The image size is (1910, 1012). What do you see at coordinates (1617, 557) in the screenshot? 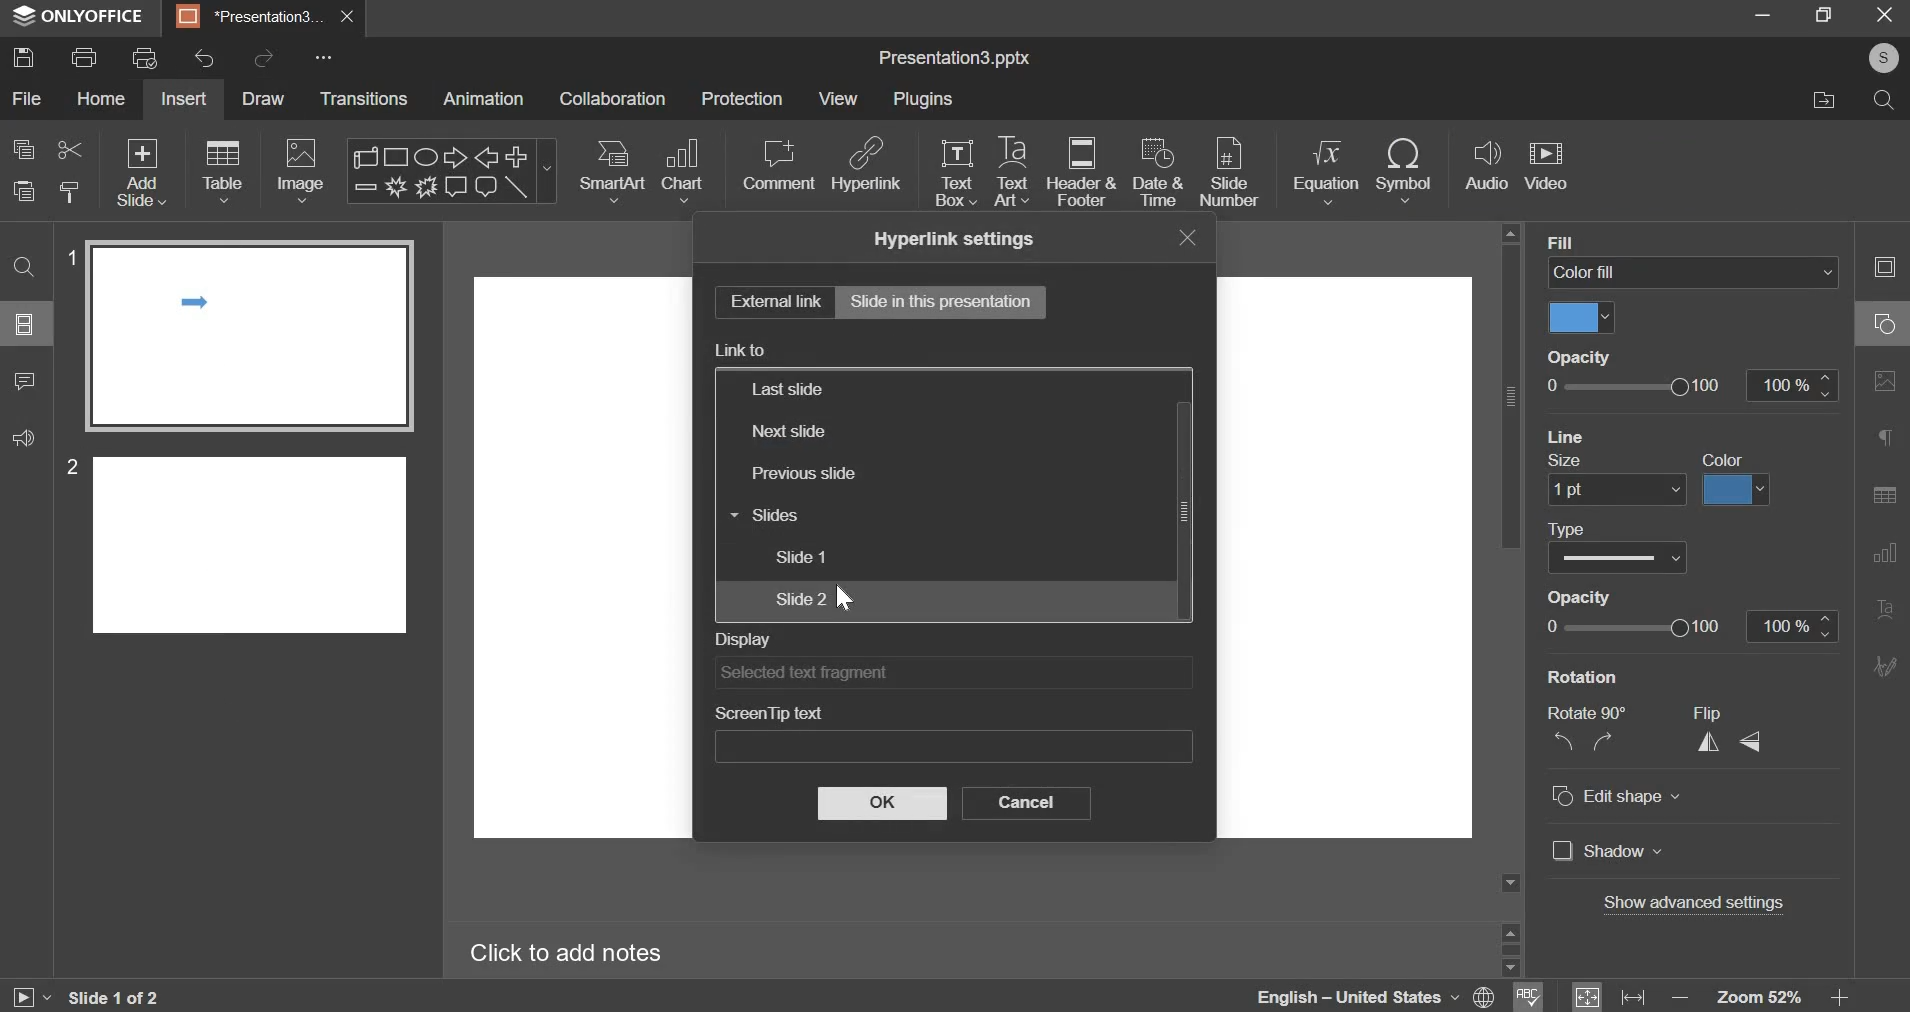
I see `select line type` at bounding box center [1617, 557].